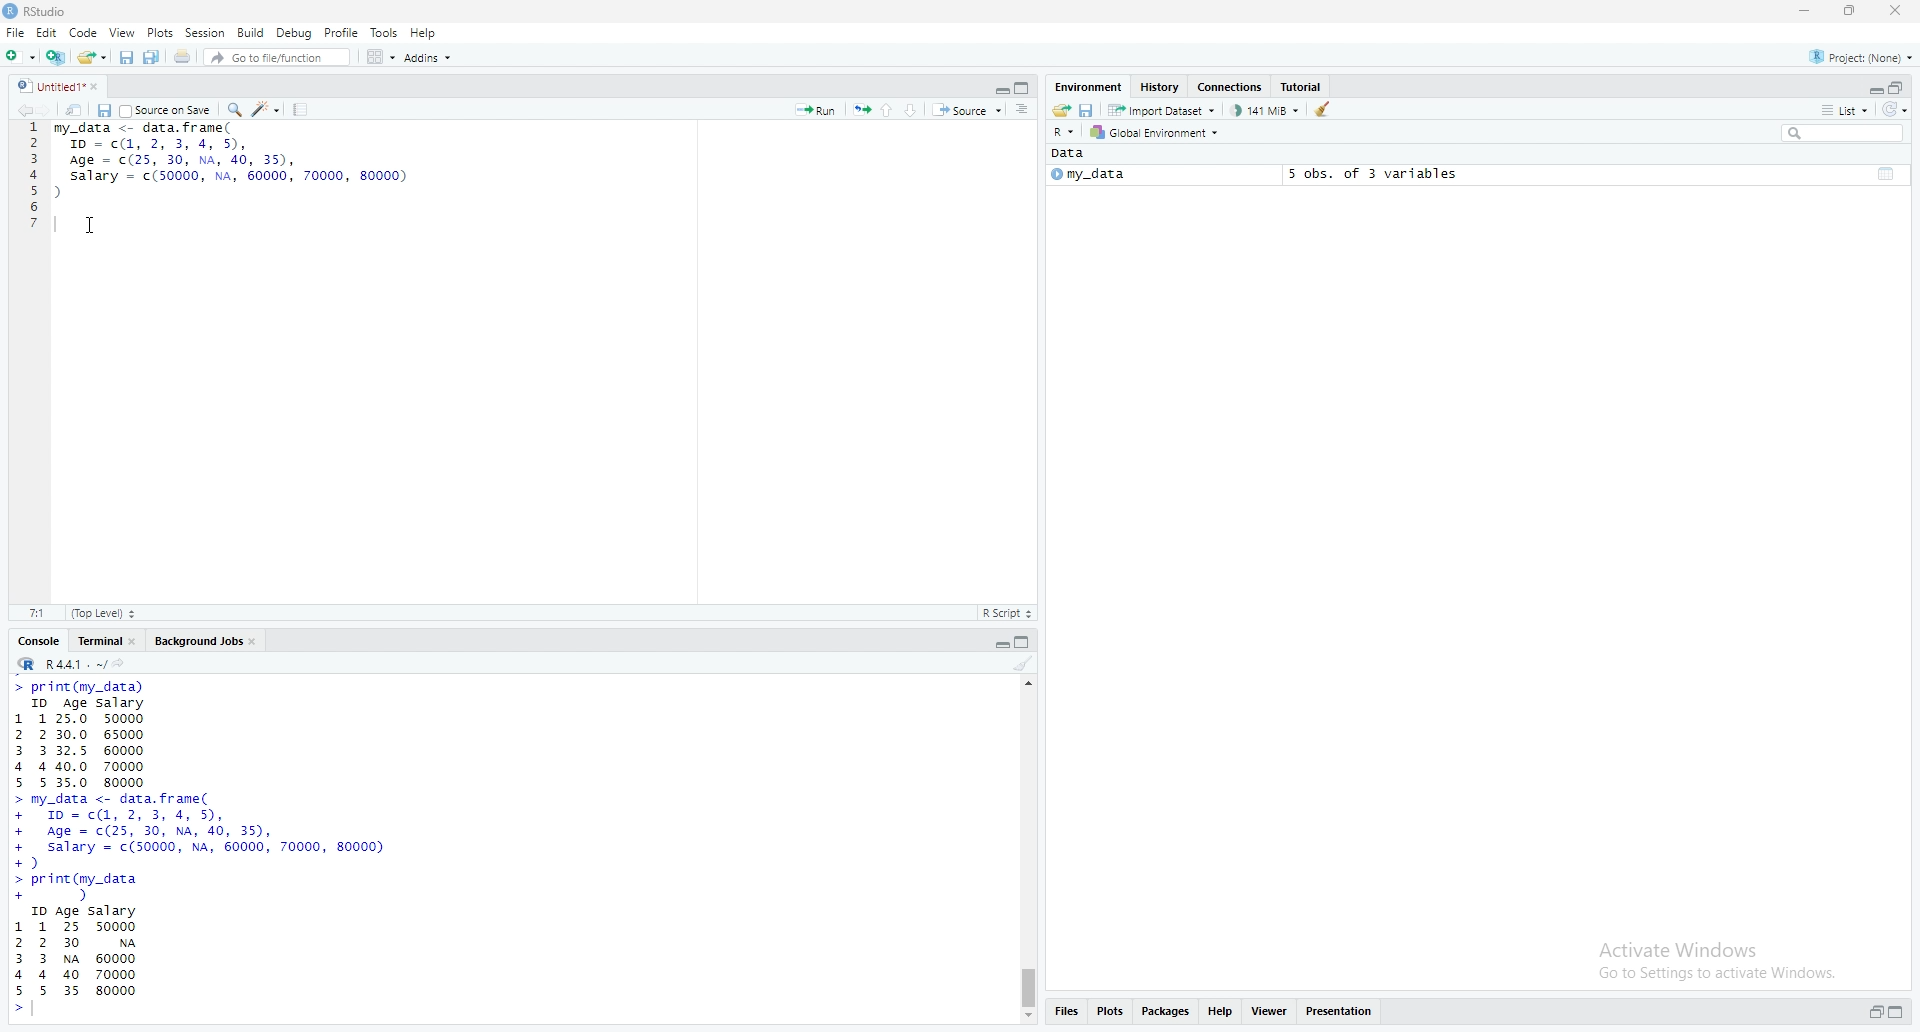 The image size is (1920, 1032). Describe the element at coordinates (278, 58) in the screenshot. I see `Go to file/function` at that location.